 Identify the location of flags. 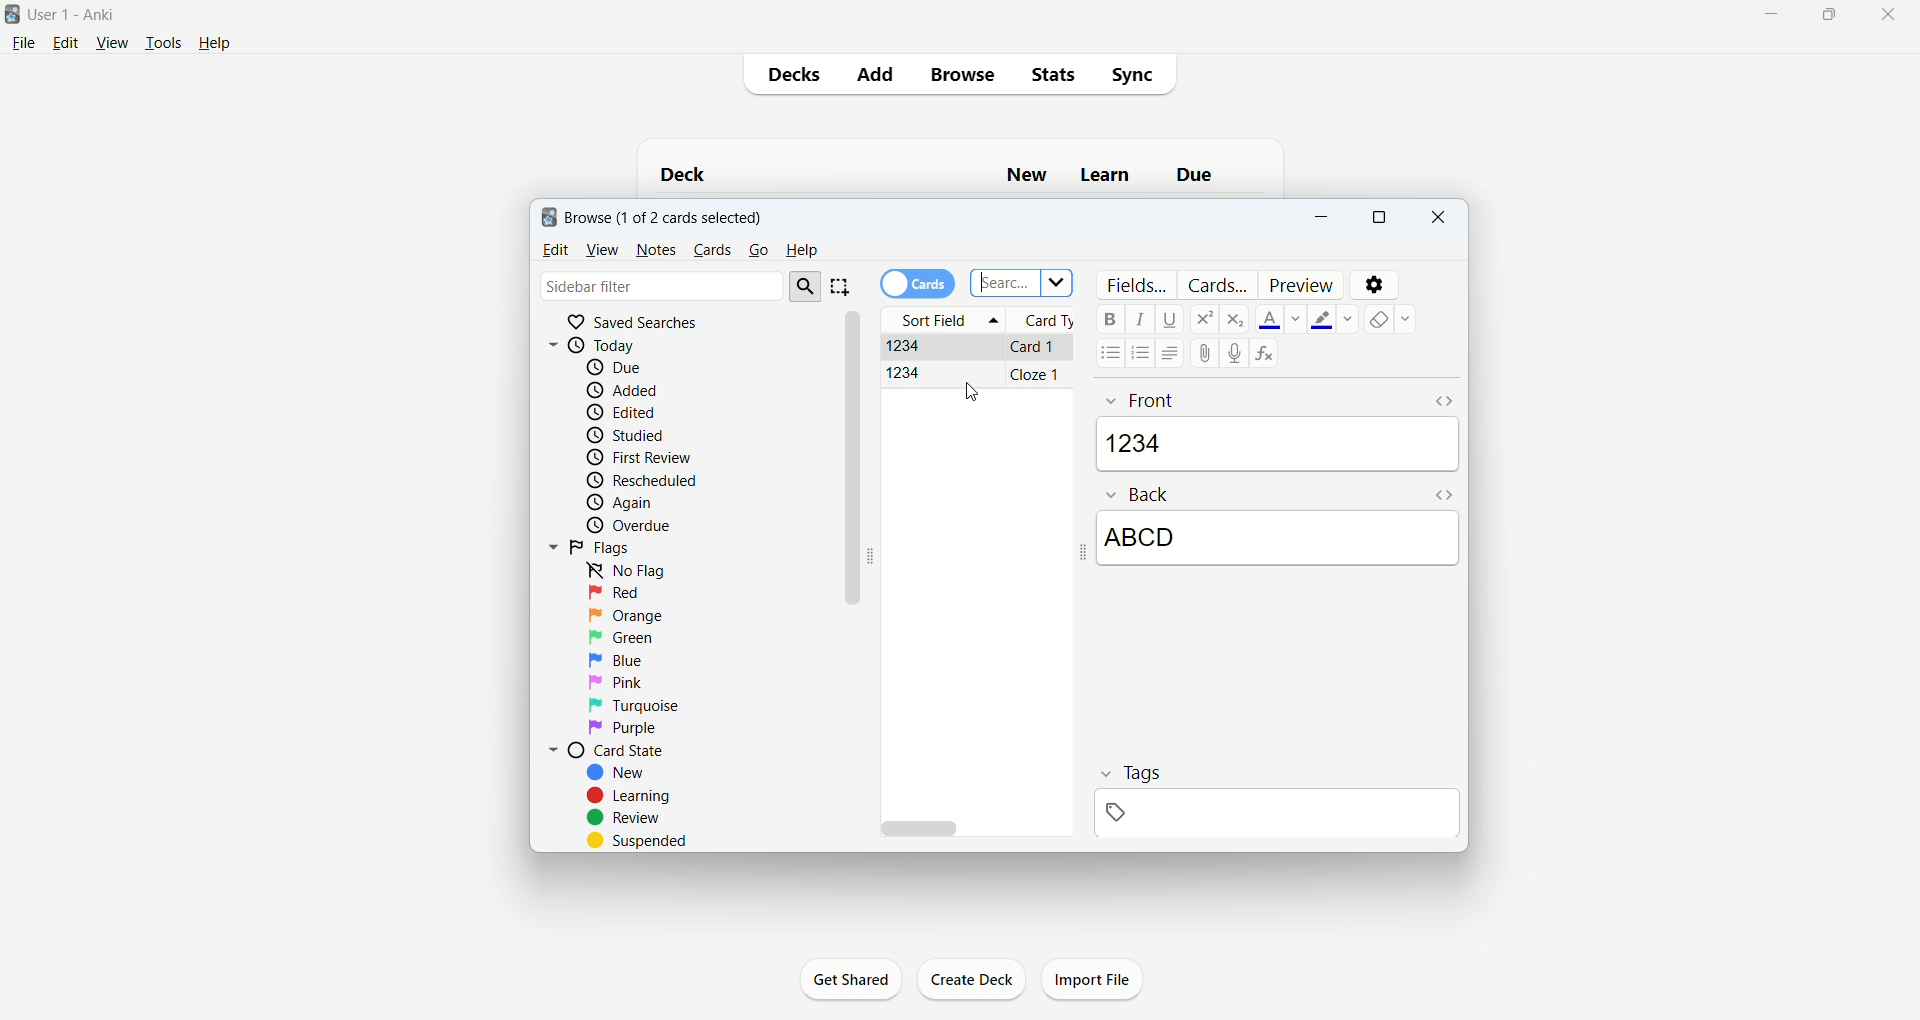
(587, 546).